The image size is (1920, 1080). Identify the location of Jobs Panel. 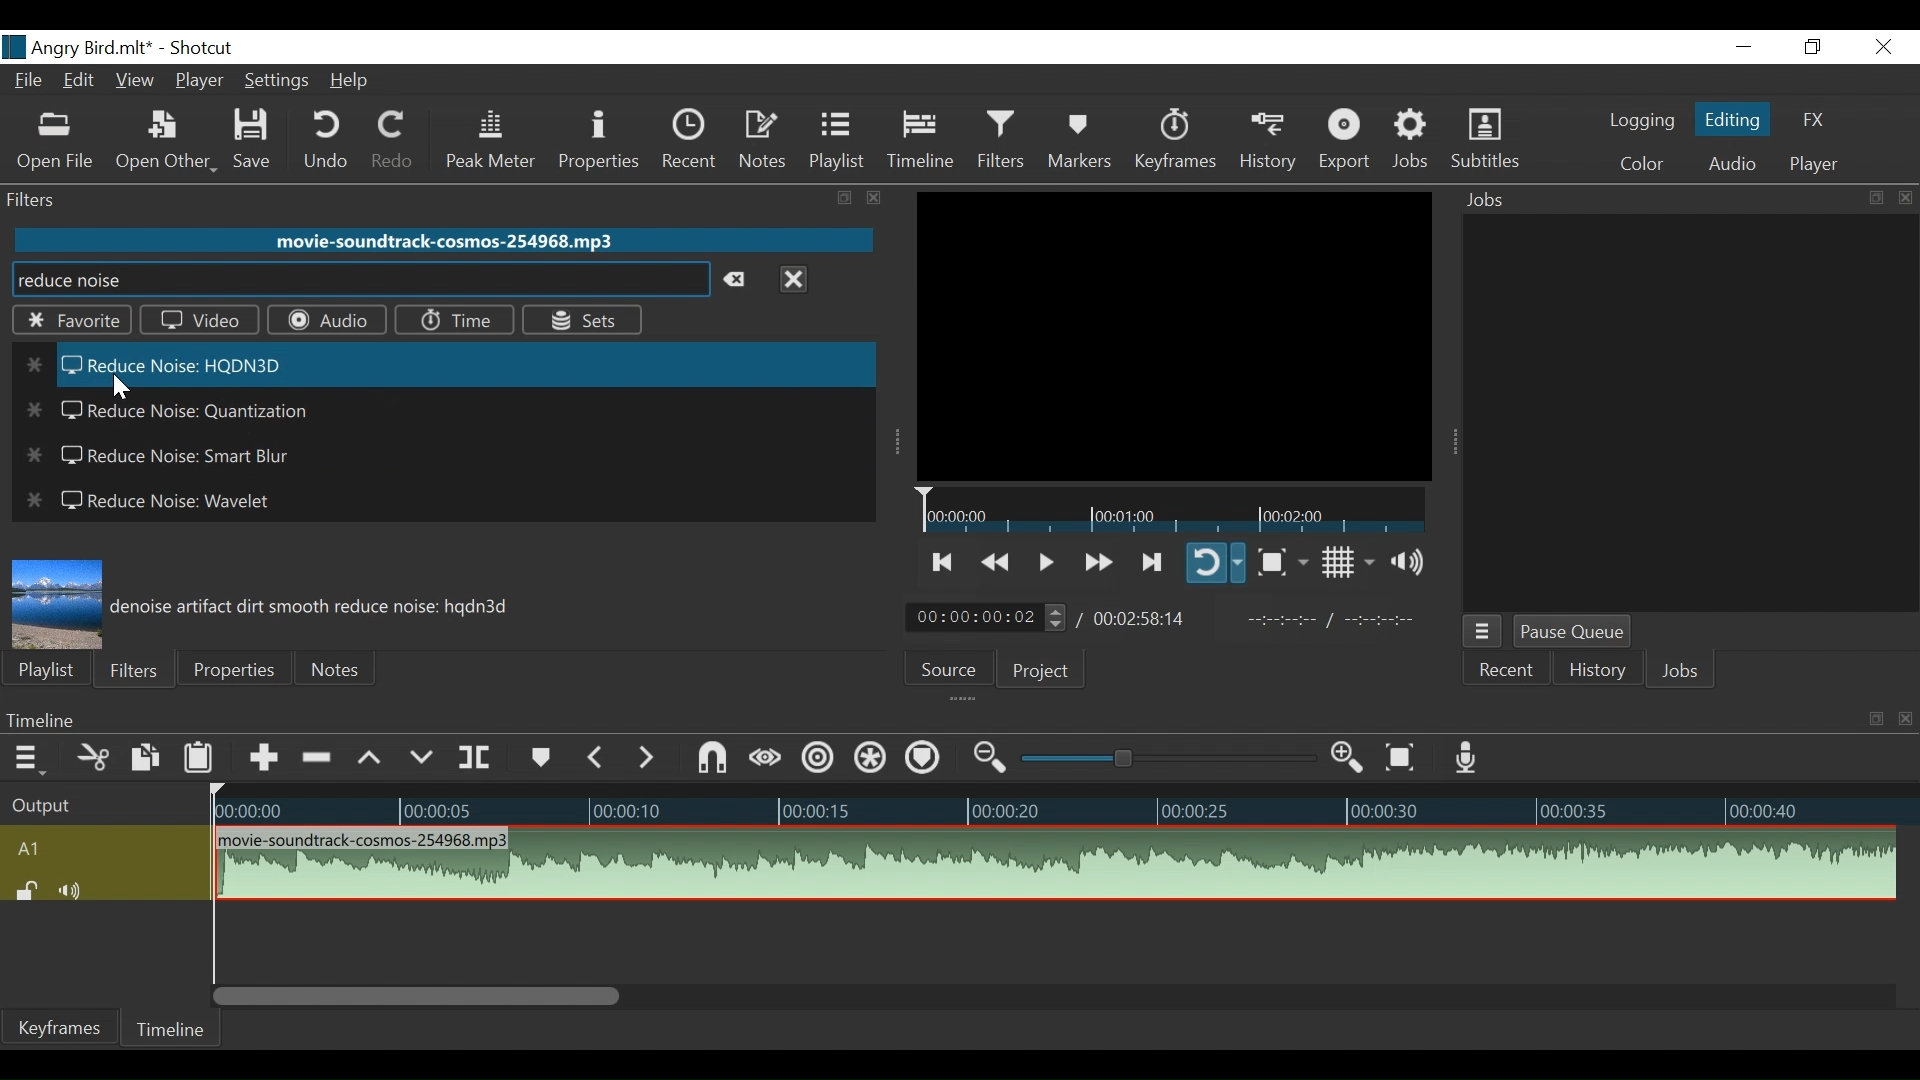
(1685, 411).